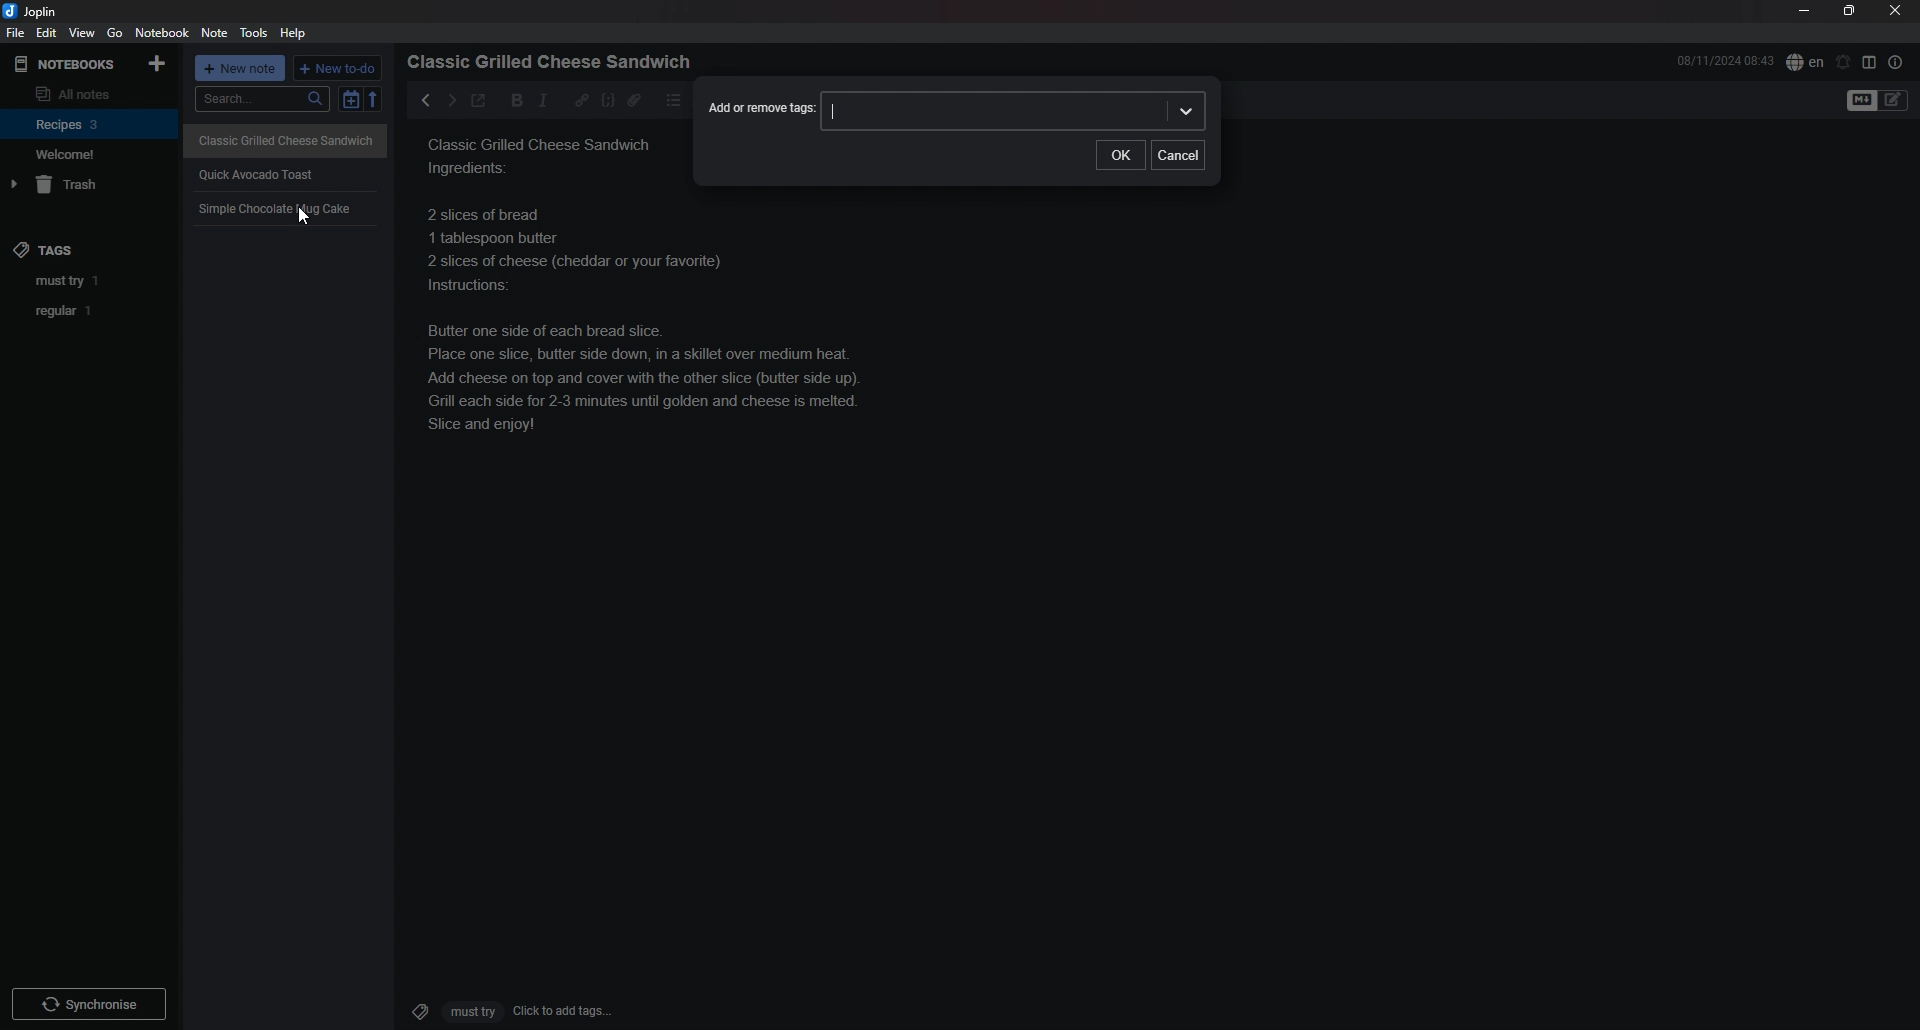 The height and width of the screenshot is (1030, 1920). I want to click on new note, so click(242, 70).